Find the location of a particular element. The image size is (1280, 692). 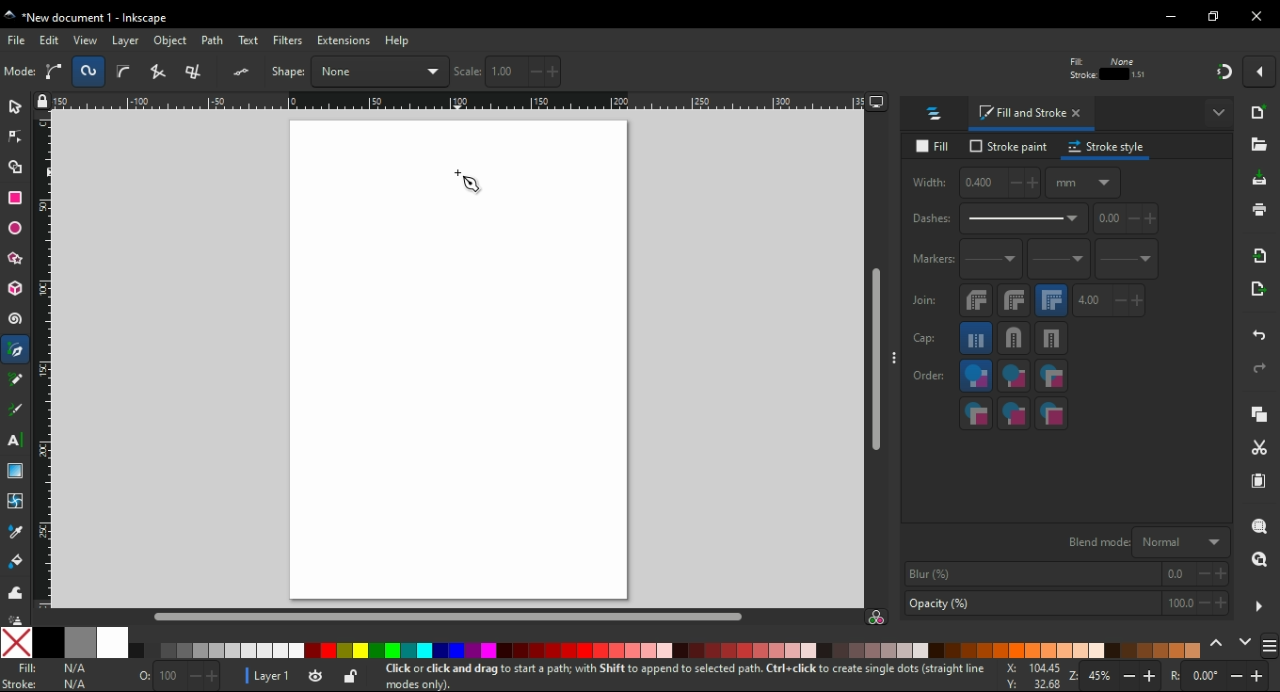

toggle selection box to select all touched objects  is located at coordinates (124, 72).